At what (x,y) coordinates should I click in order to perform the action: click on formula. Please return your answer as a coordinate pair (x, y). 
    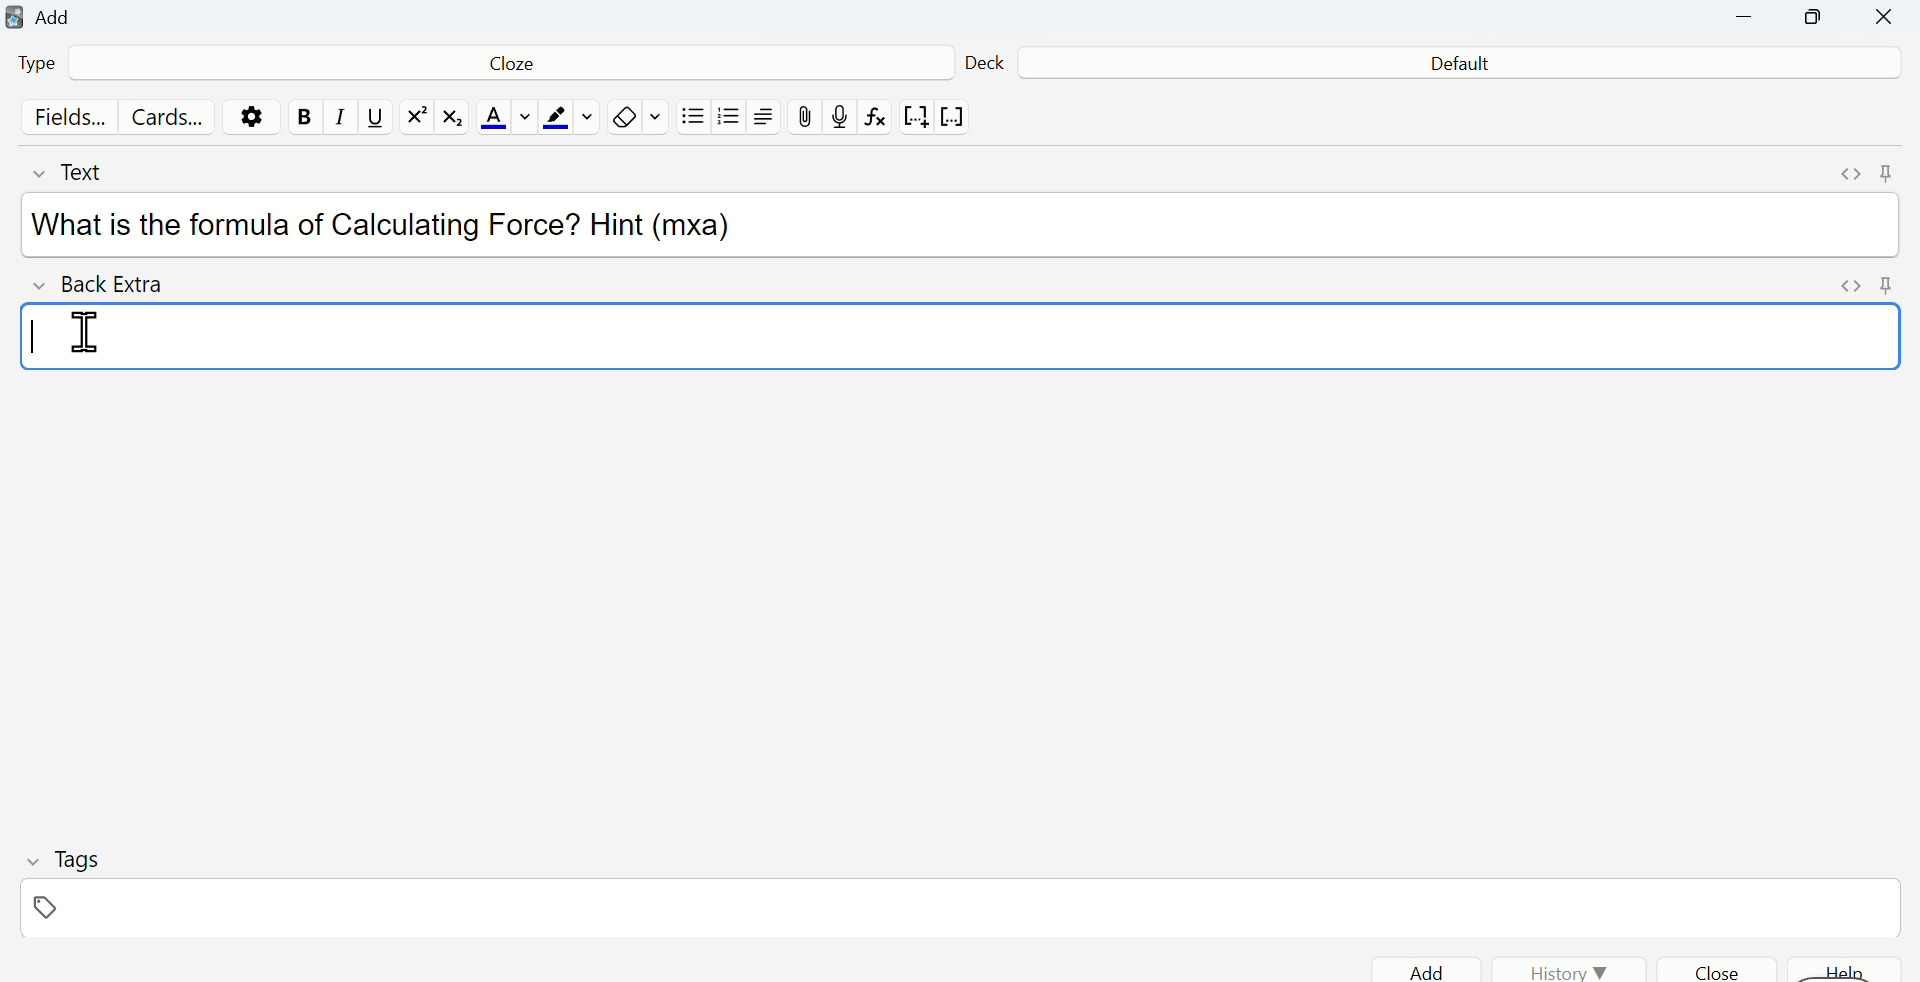
    Looking at the image, I should click on (878, 121).